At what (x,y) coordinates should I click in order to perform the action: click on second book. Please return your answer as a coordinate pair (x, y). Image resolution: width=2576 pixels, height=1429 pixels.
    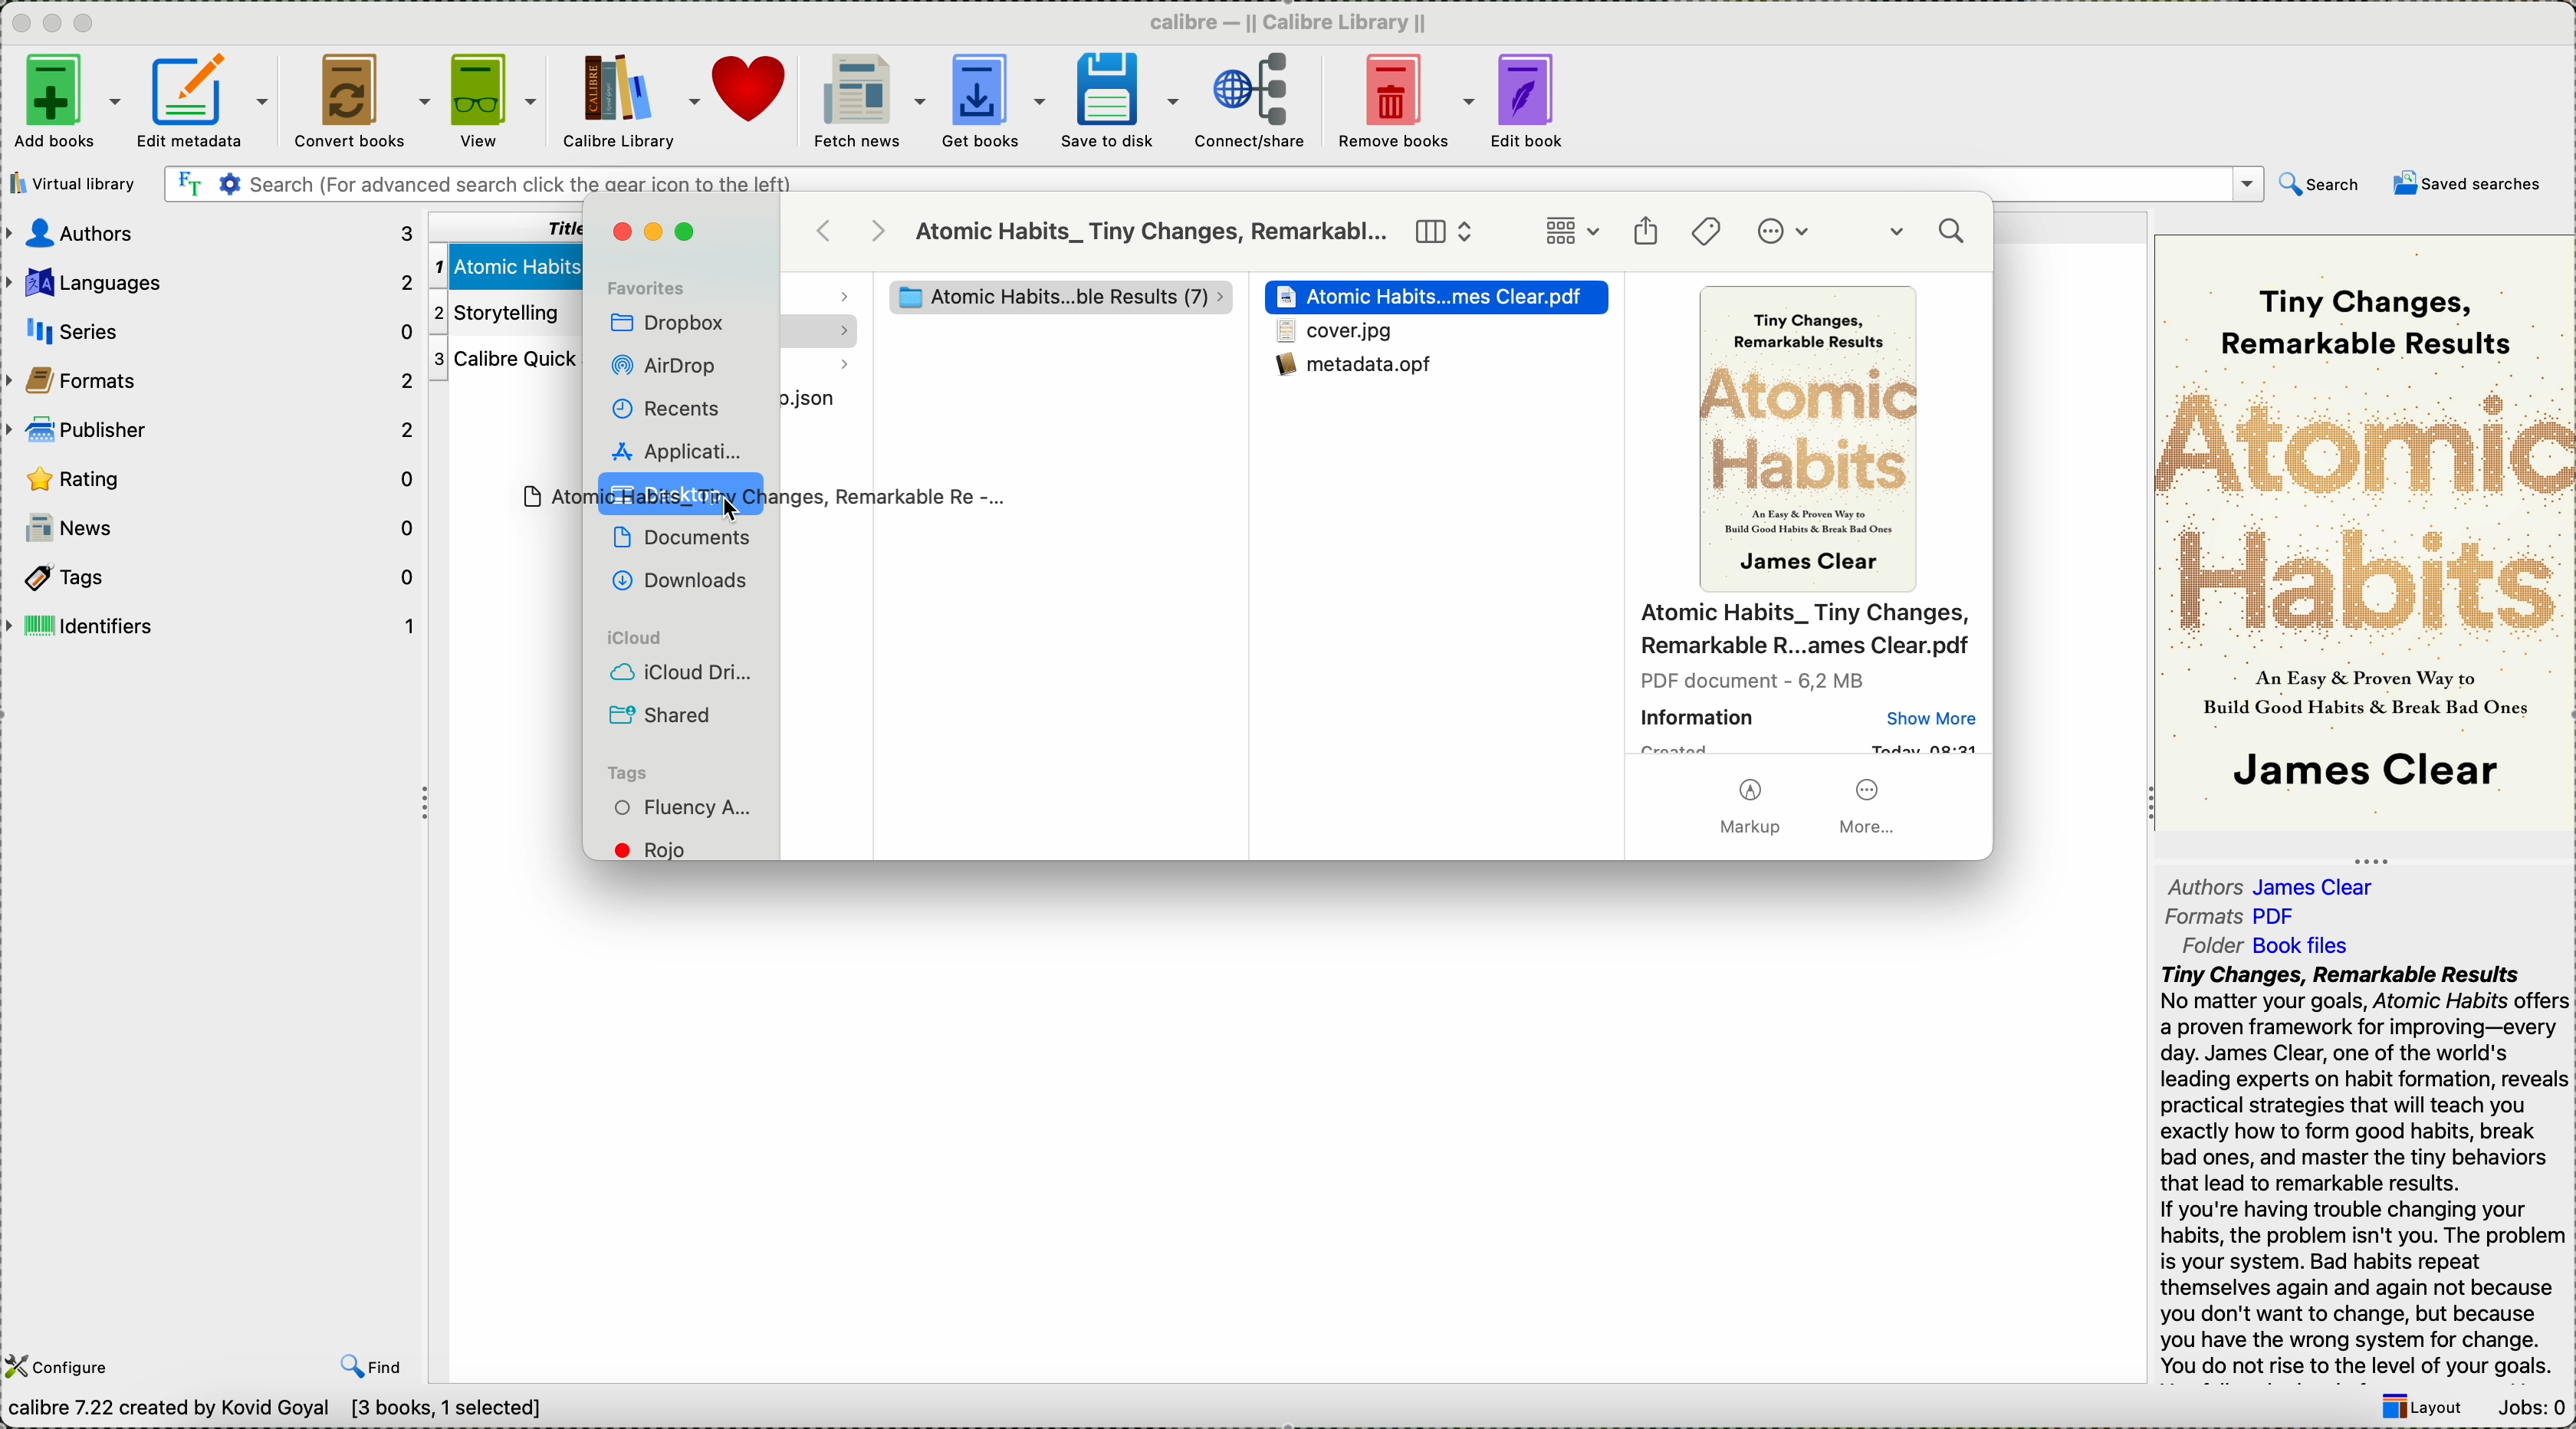
    Looking at the image, I should click on (499, 313).